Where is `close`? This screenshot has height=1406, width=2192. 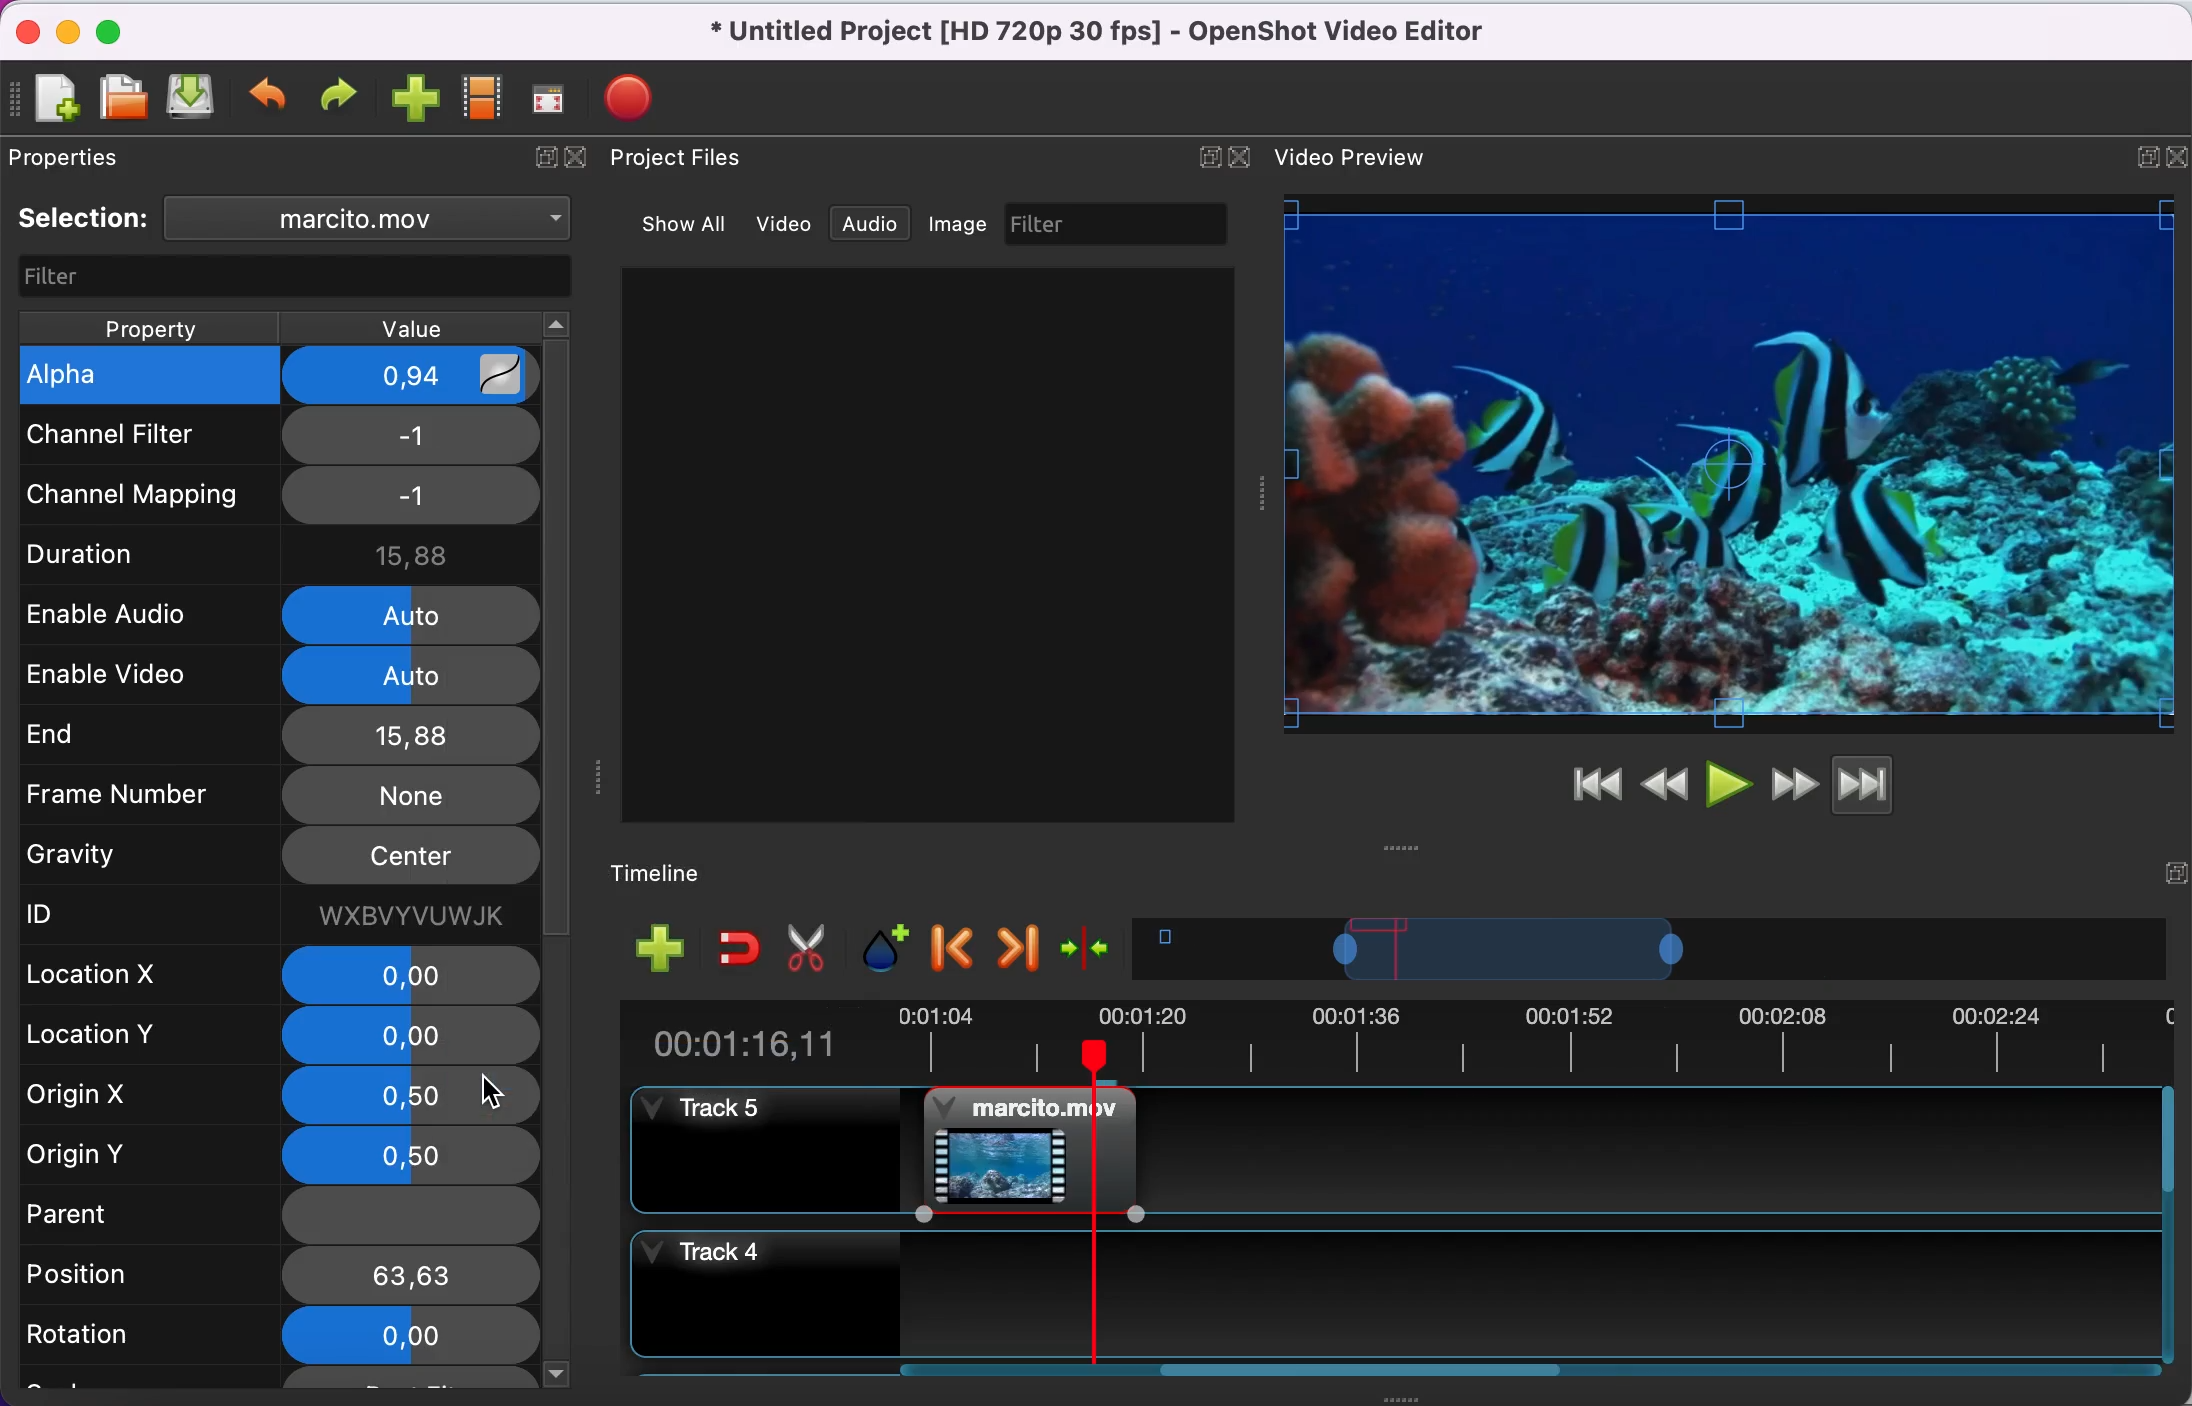 close is located at coordinates (1244, 158).